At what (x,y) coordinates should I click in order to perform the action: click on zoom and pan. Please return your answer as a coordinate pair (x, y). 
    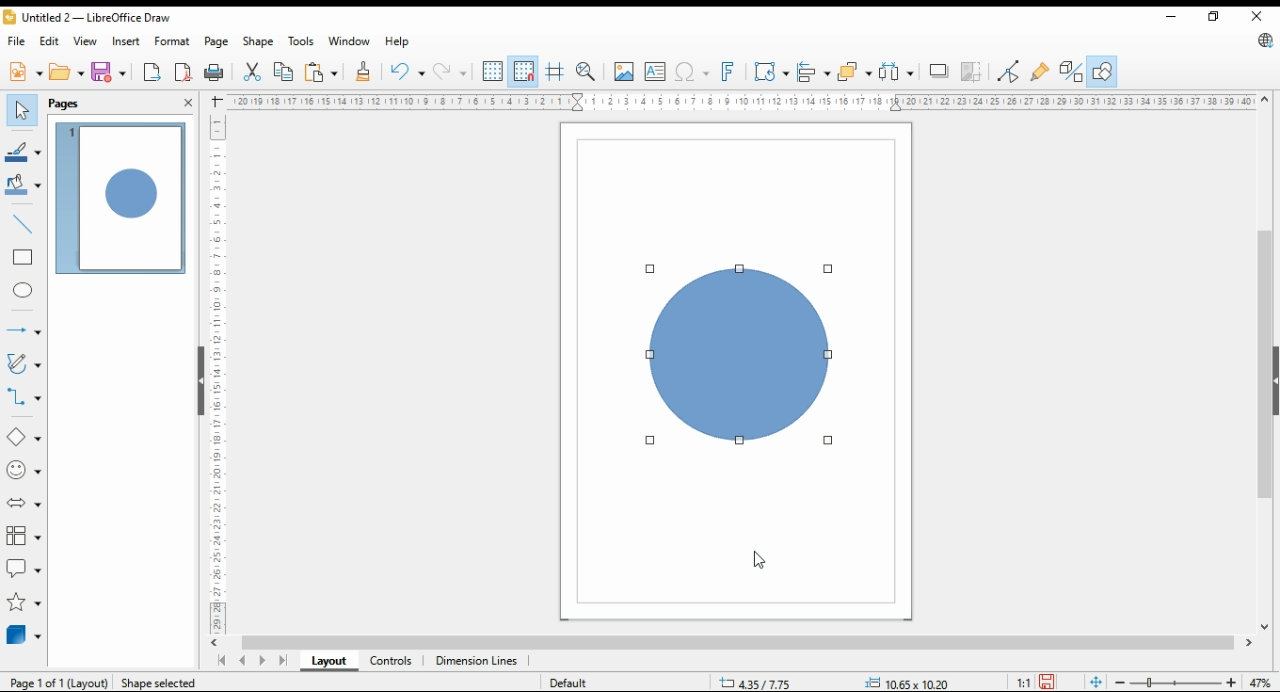
    Looking at the image, I should click on (586, 72).